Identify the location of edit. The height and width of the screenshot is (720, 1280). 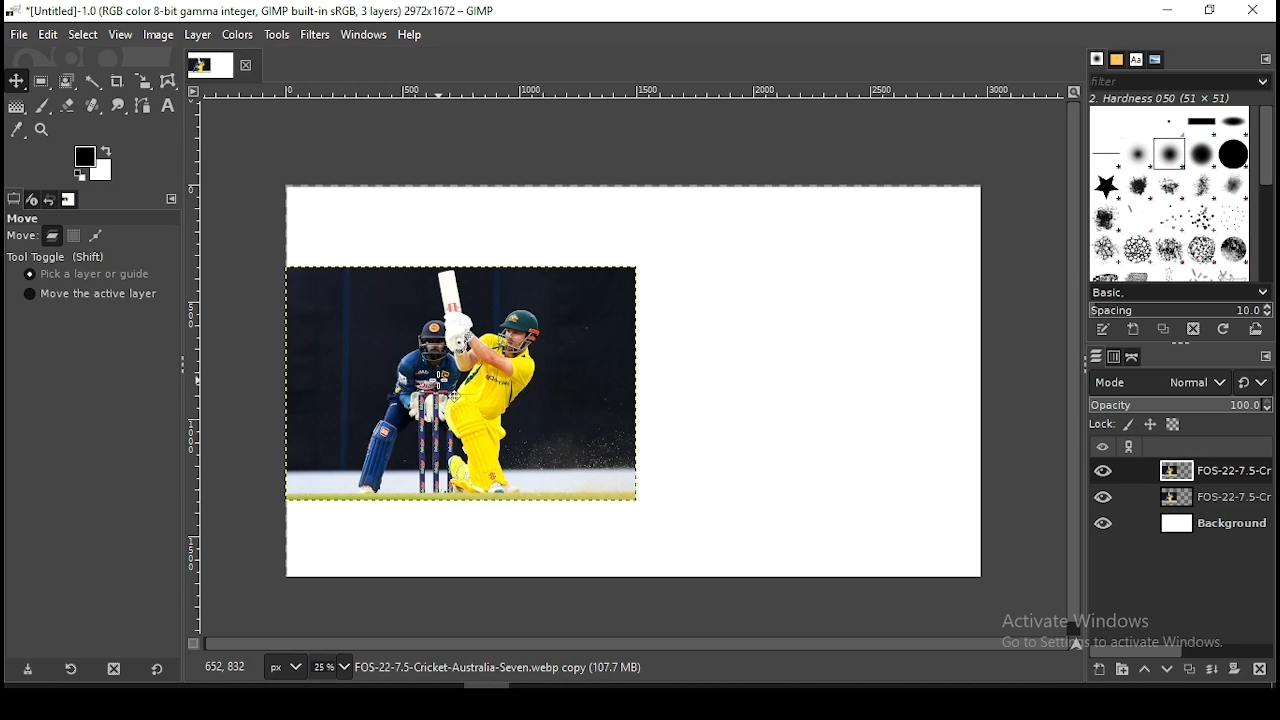
(50, 34).